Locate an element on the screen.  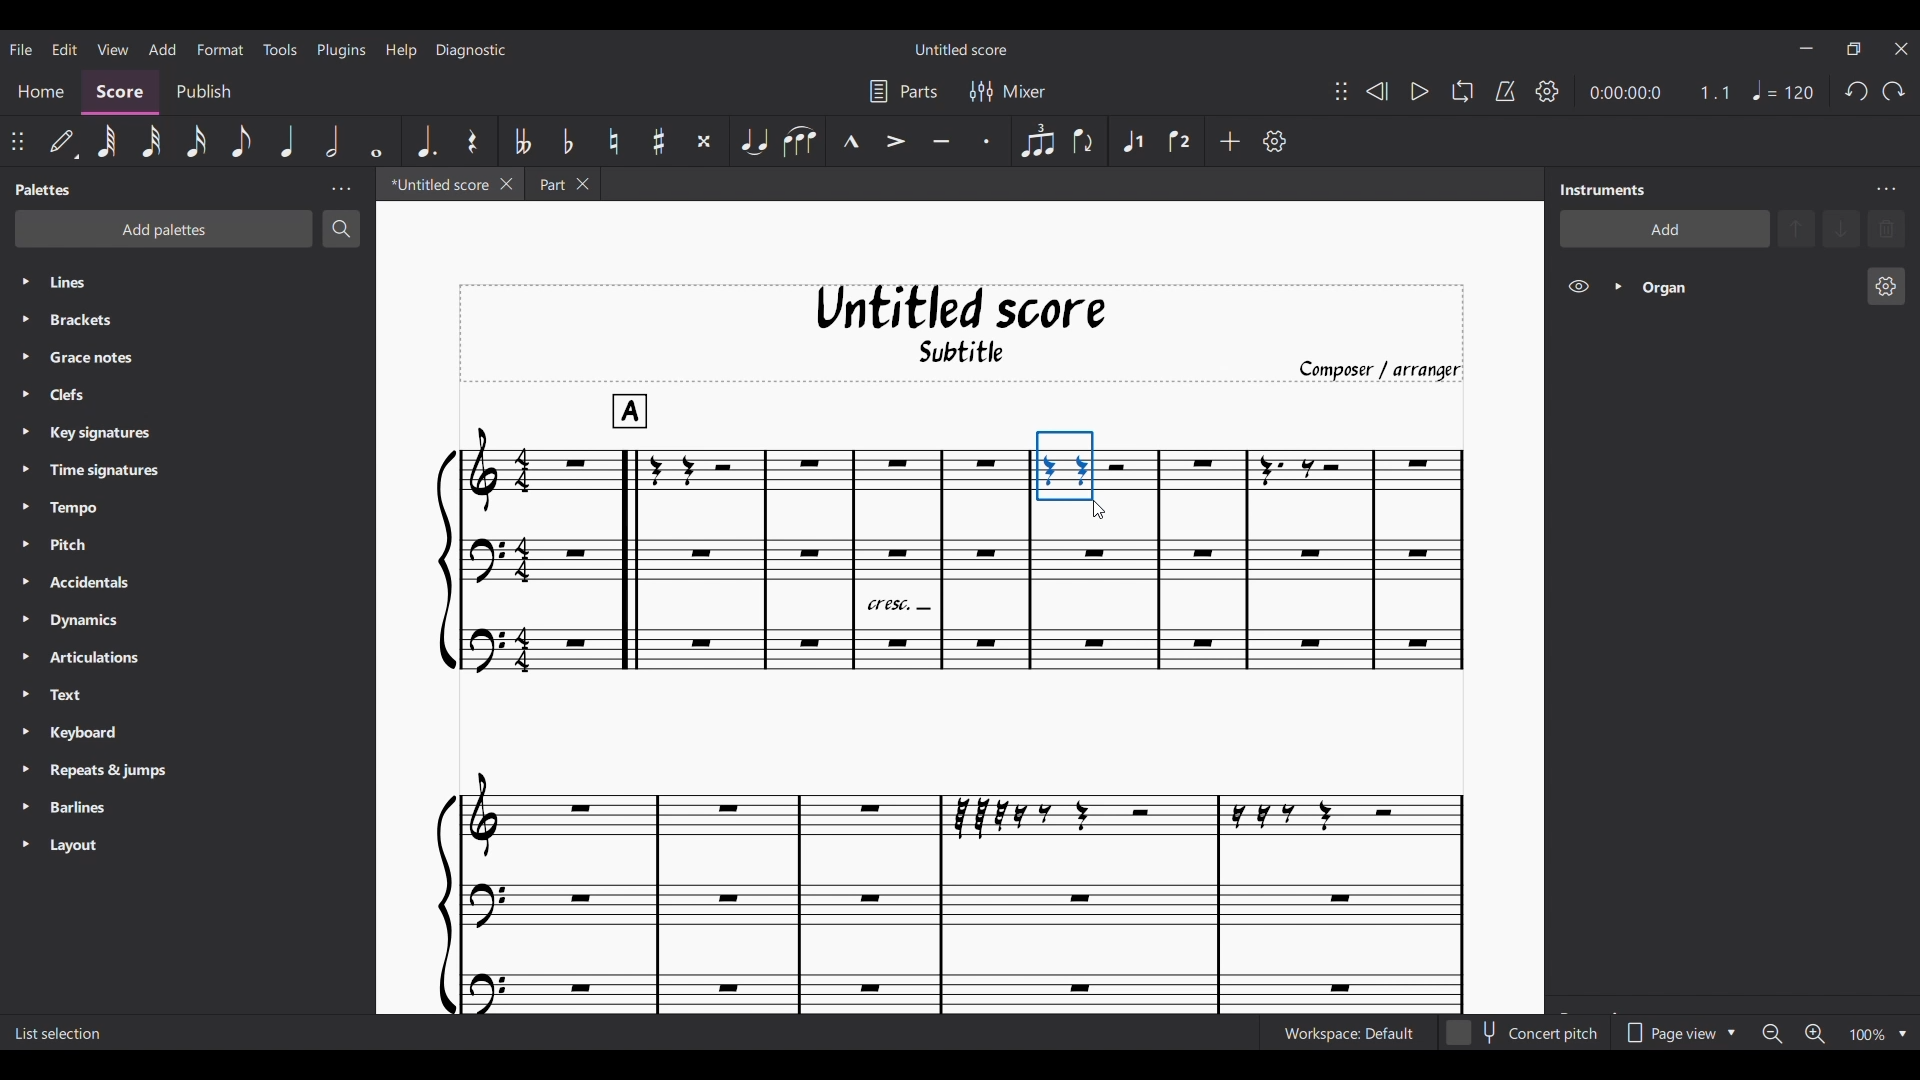
Palette panel settings is located at coordinates (341, 190).